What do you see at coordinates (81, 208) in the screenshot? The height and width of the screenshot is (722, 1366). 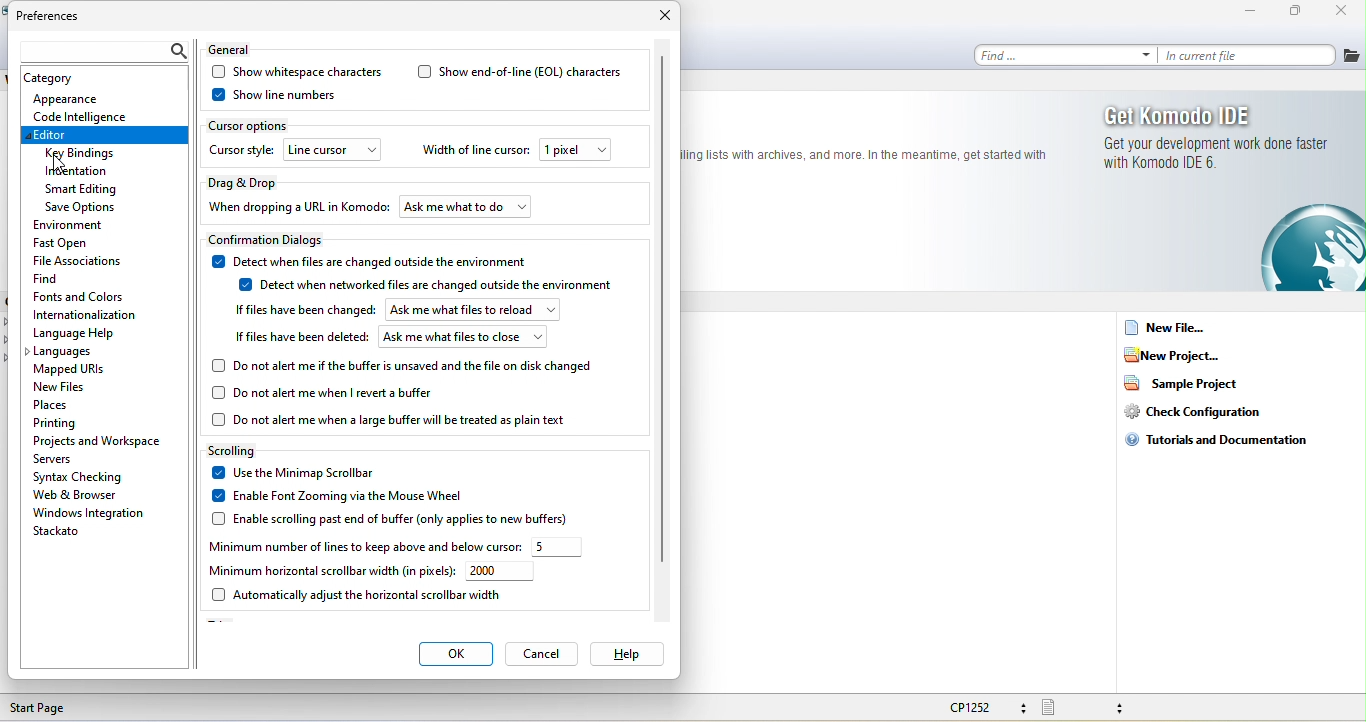 I see `save options` at bounding box center [81, 208].